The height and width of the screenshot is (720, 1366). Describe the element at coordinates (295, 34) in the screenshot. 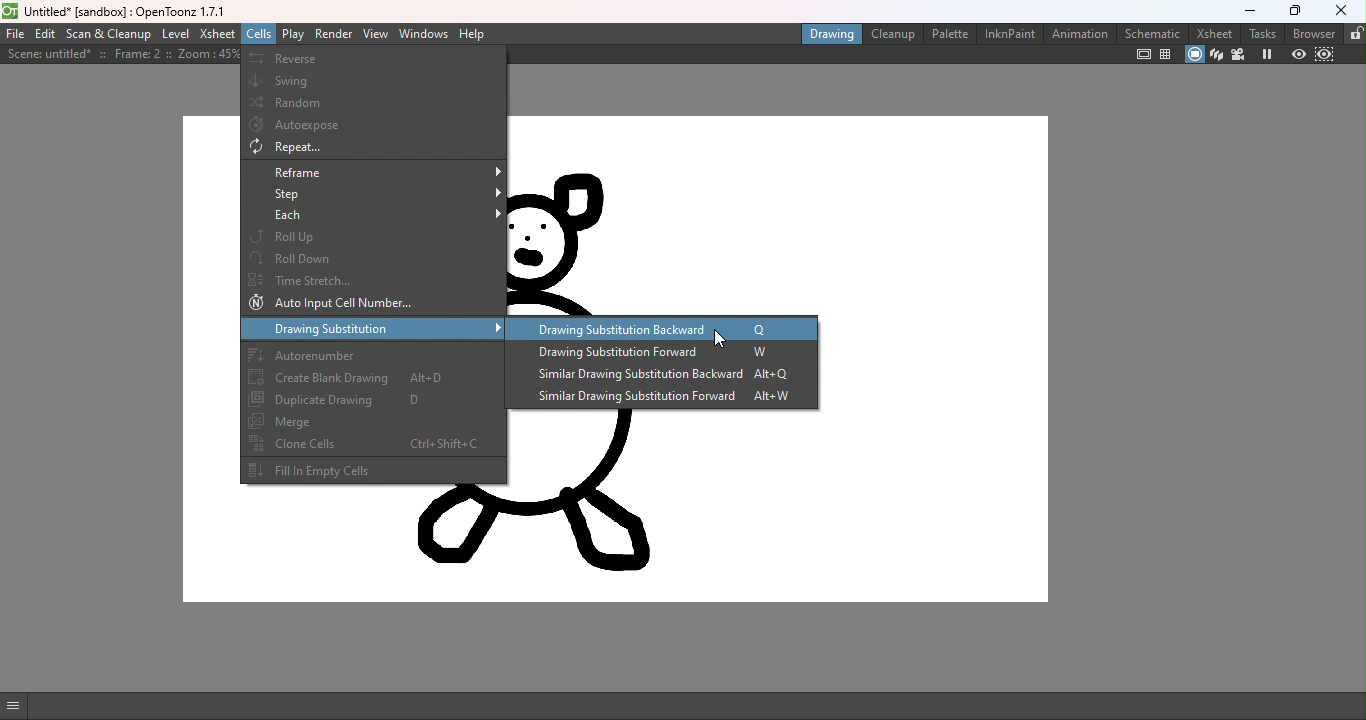

I see `Play` at that location.